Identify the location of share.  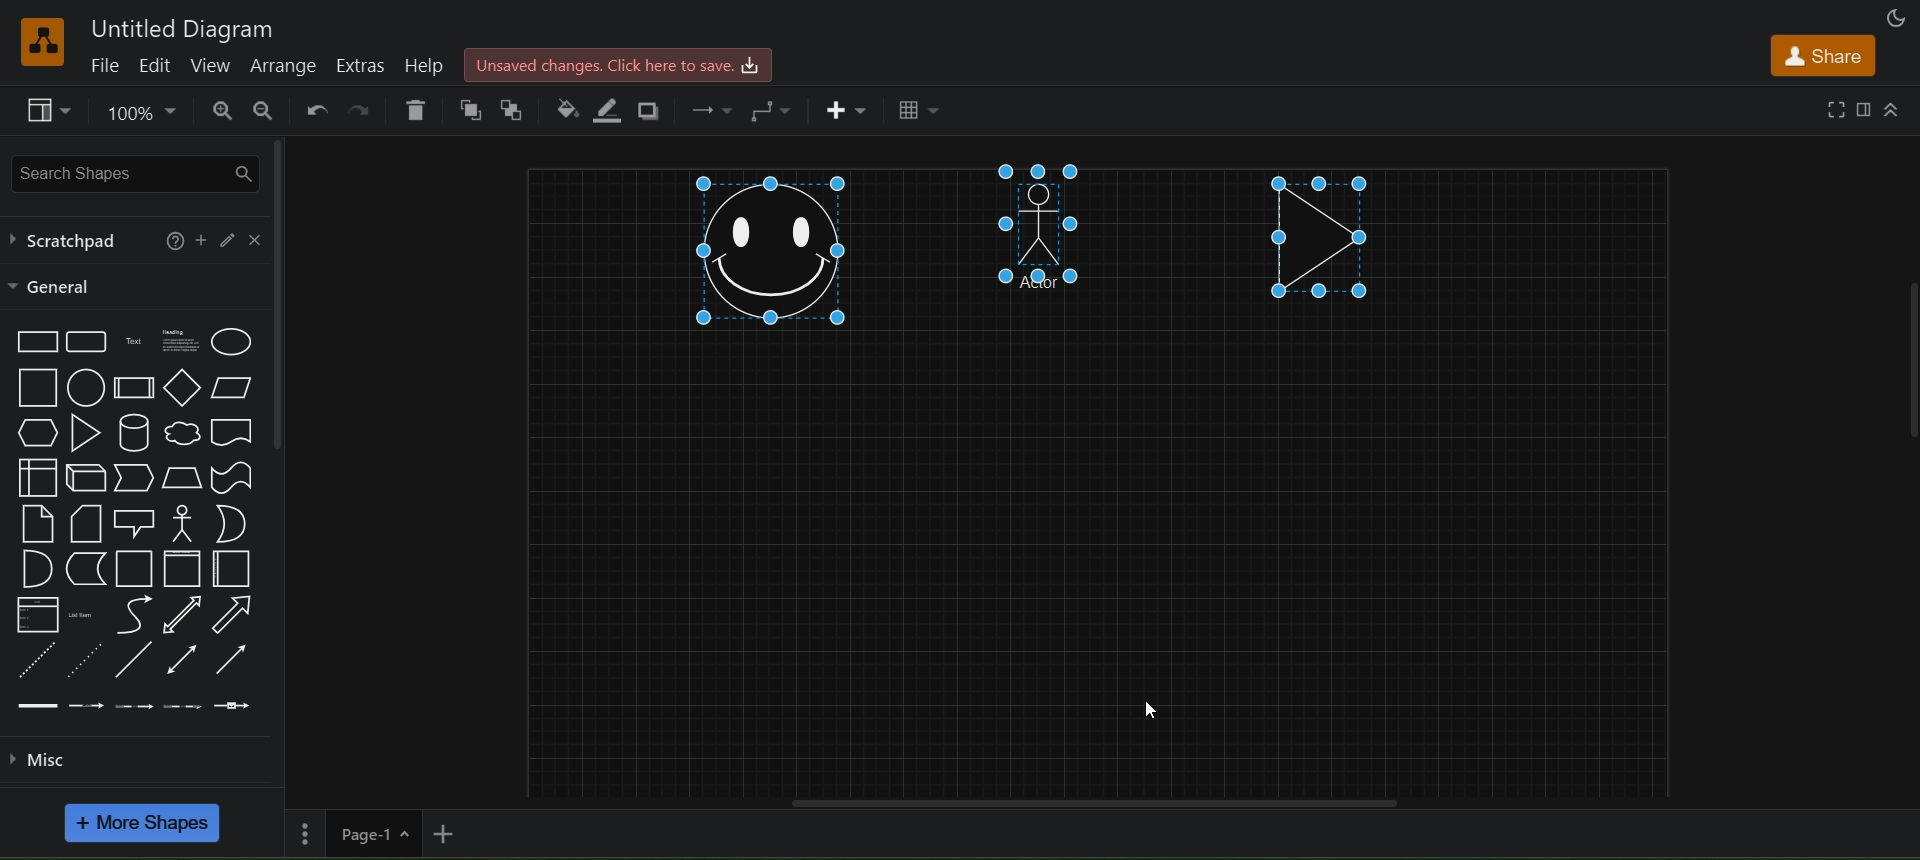
(1826, 55).